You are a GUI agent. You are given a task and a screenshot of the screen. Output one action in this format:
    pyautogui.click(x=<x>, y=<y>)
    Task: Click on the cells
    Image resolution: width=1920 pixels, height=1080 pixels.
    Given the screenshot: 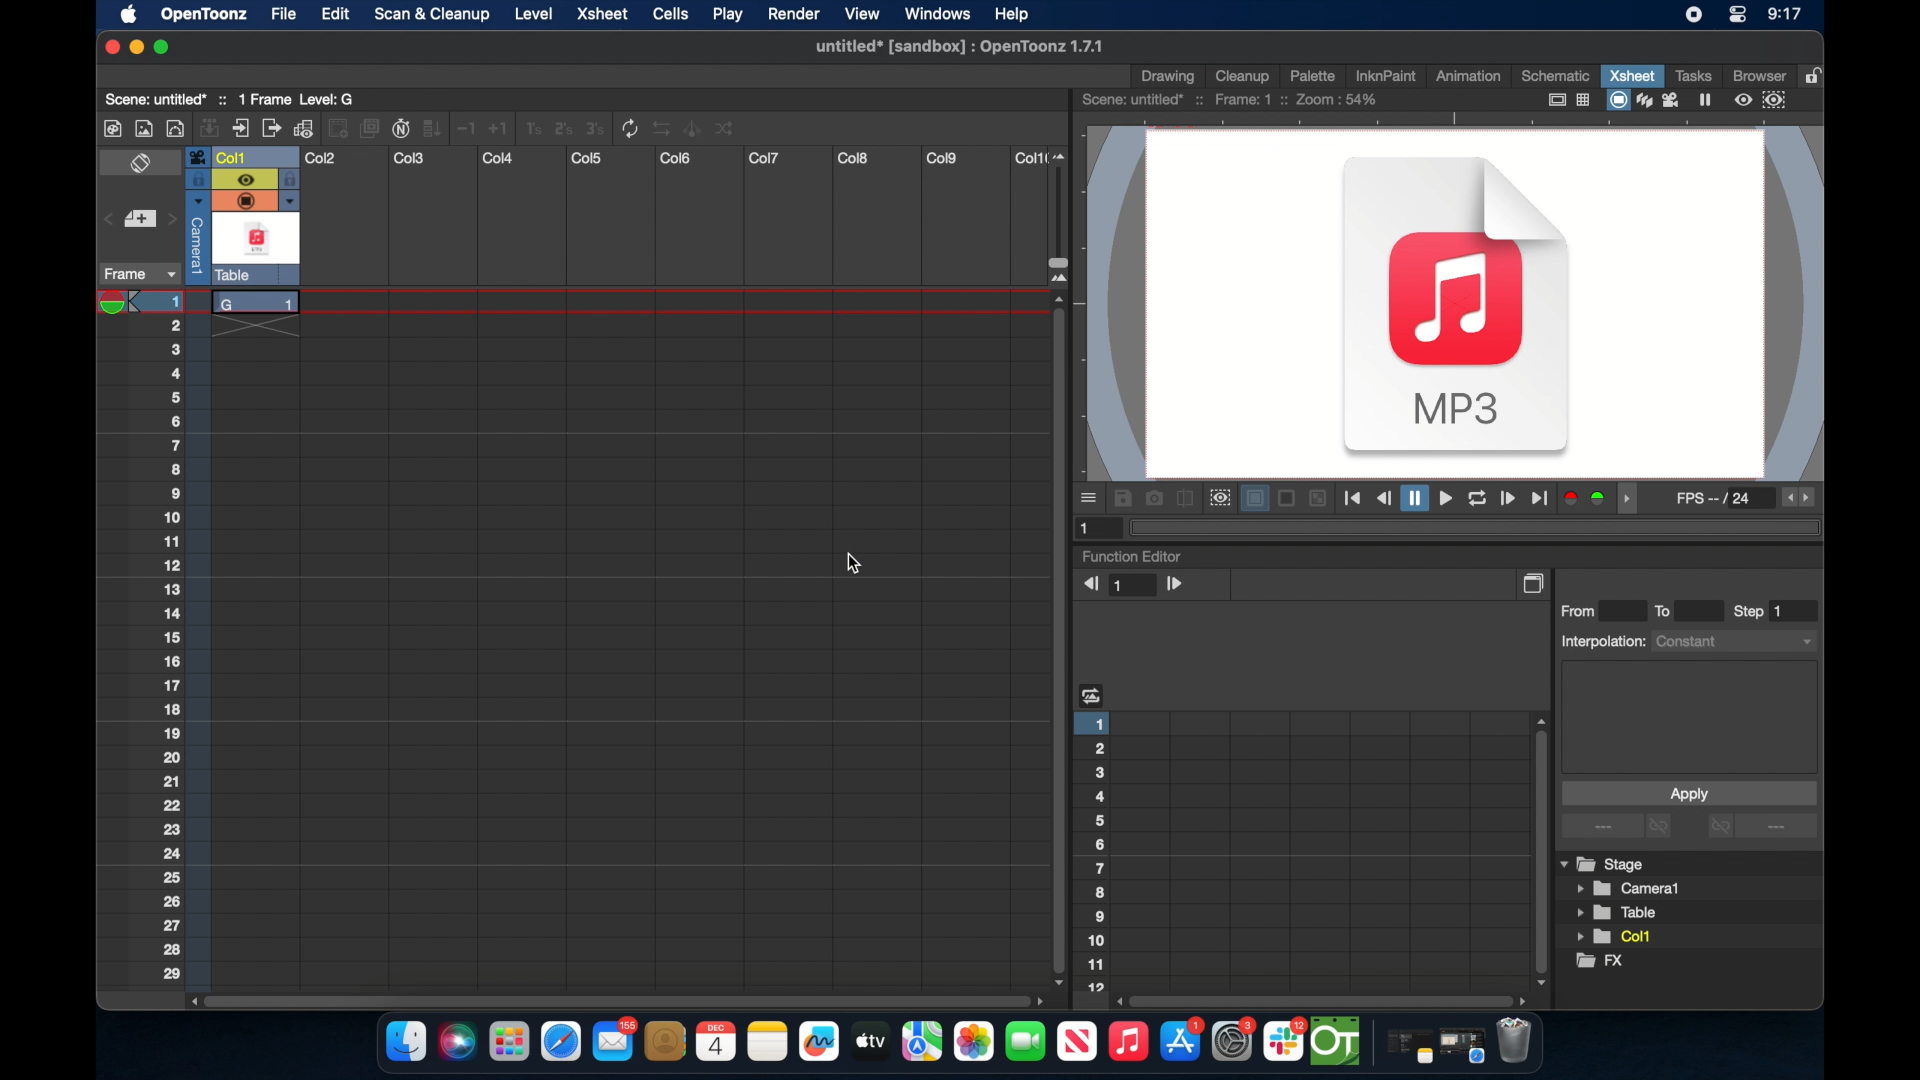 What is the action you would take?
    pyautogui.click(x=670, y=14)
    